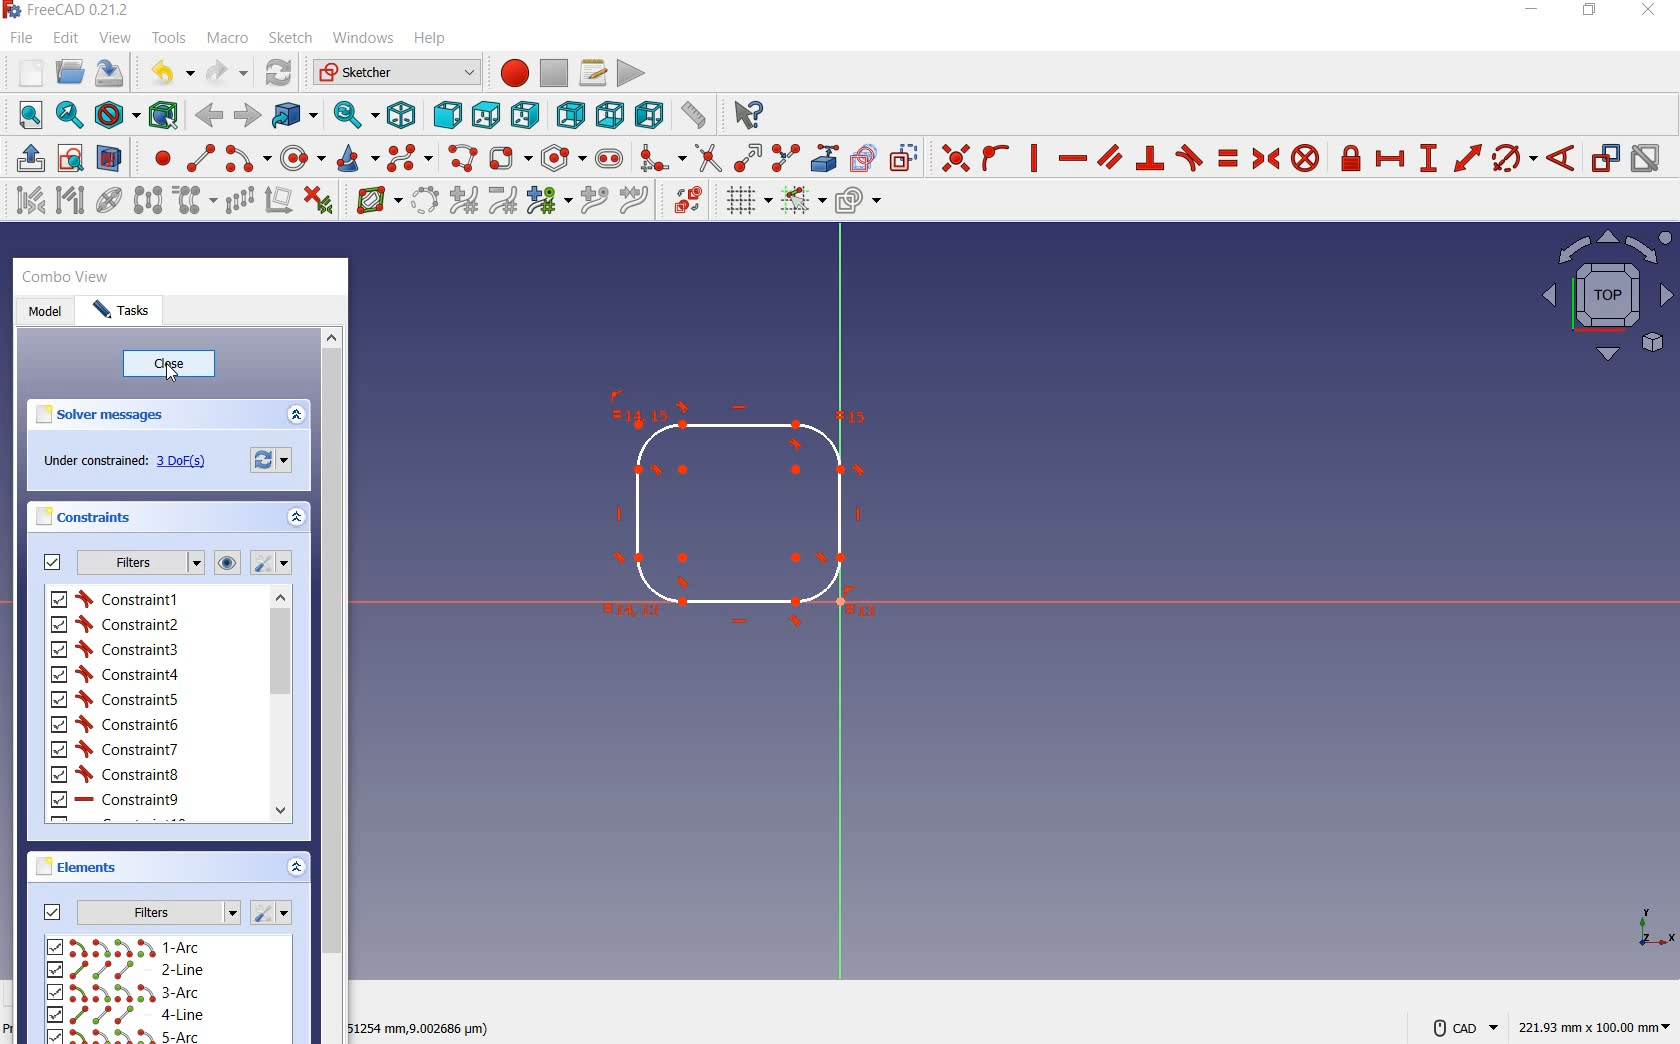 This screenshot has width=1680, height=1044. I want to click on show/hide b-spline information layer, so click(373, 200).